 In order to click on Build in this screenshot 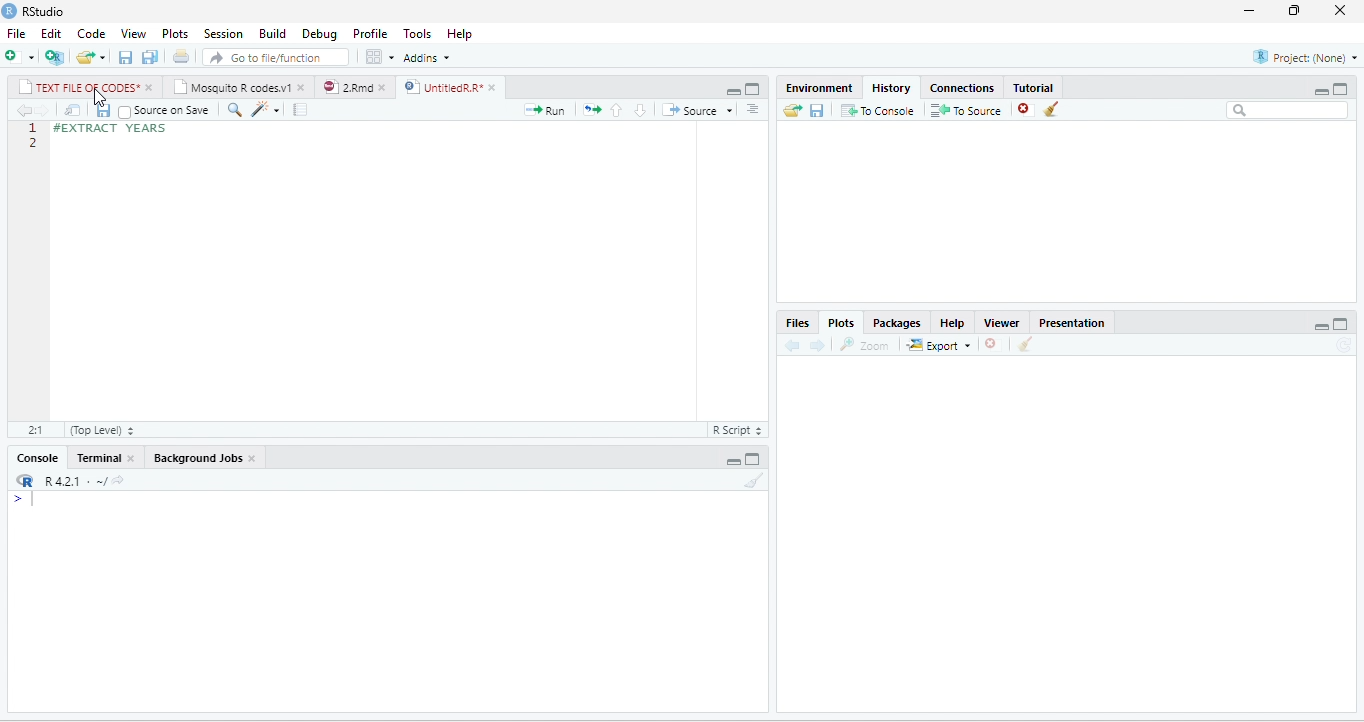, I will do `click(273, 34)`.